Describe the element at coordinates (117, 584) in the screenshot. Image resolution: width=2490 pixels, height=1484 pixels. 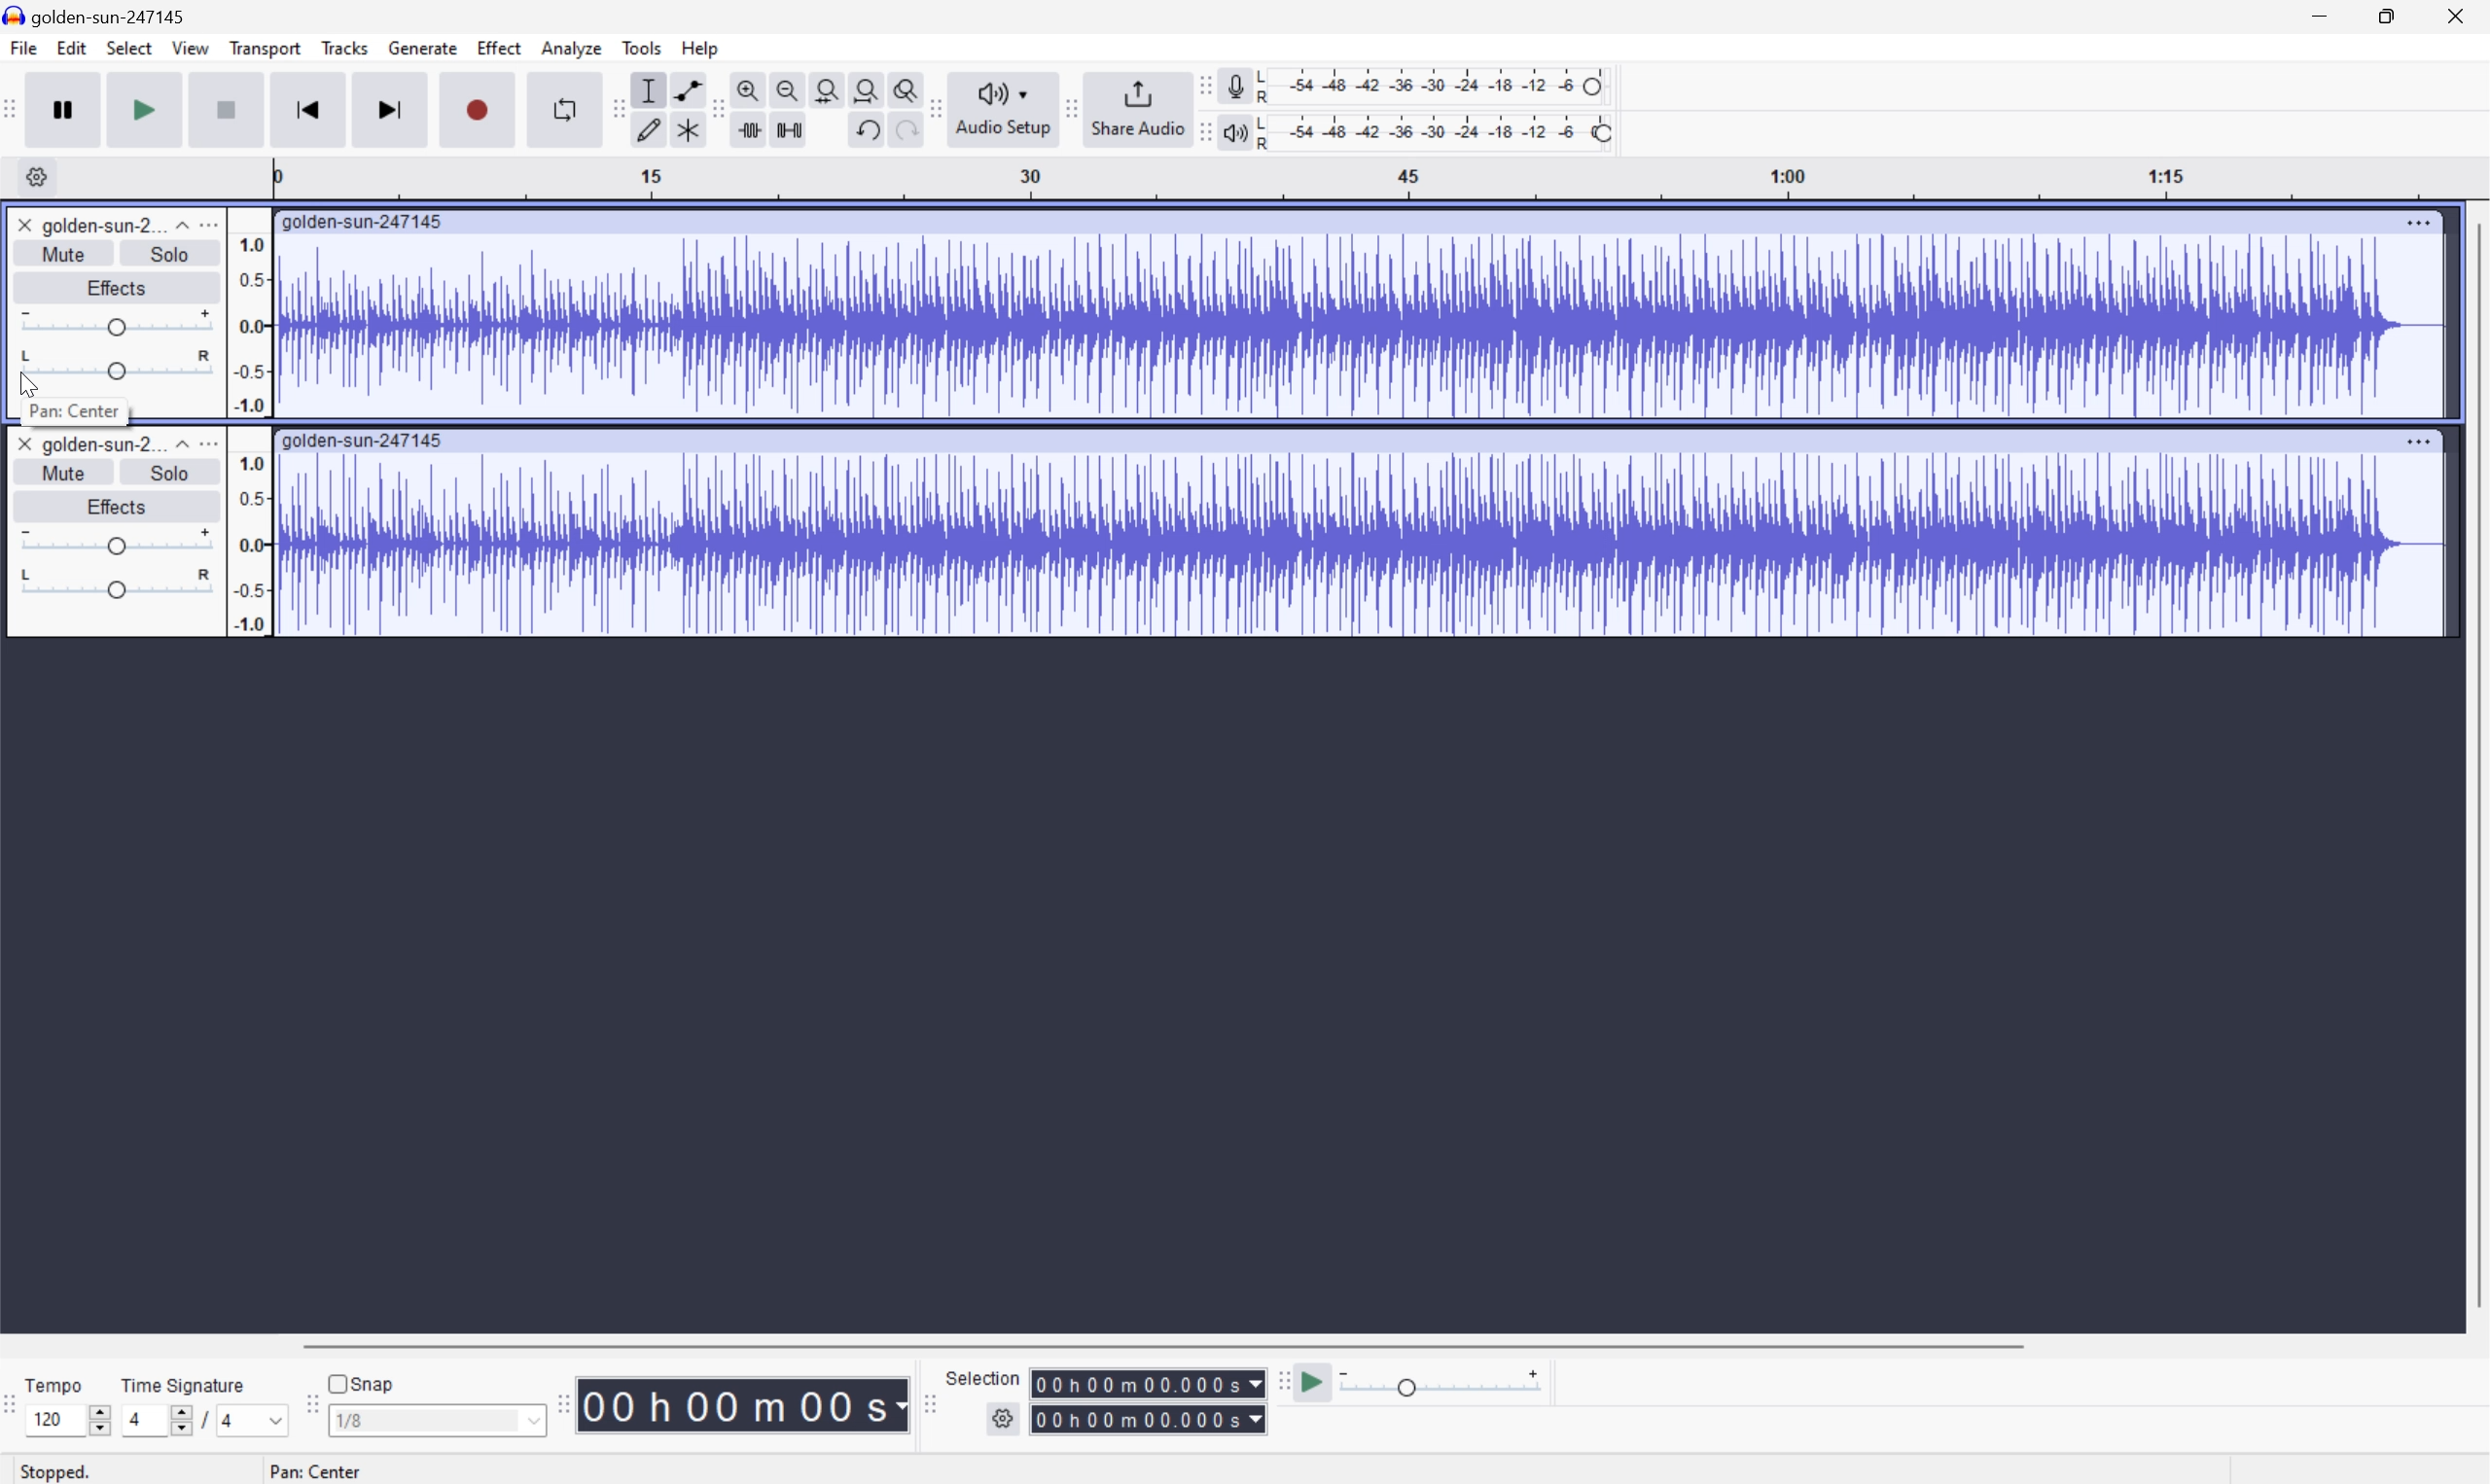
I see `Slider` at that location.